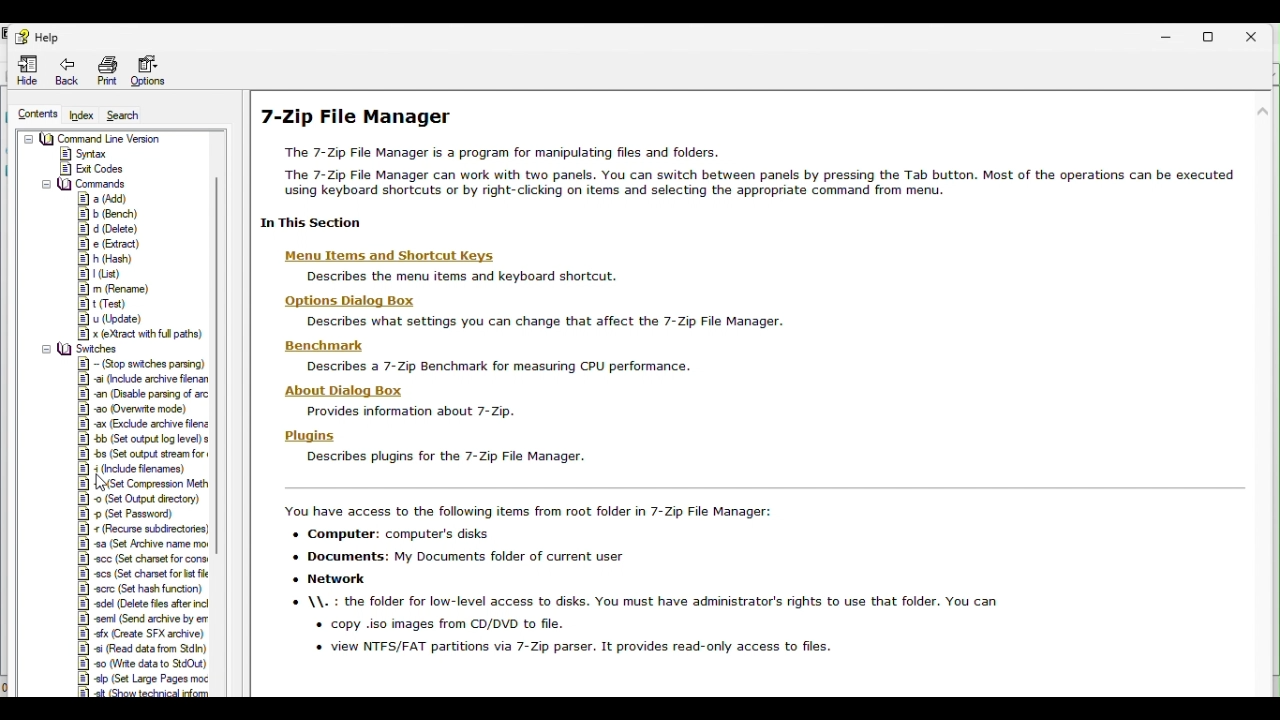 The width and height of the screenshot is (1280, 720). I want to click on Options, so click(153, 66).